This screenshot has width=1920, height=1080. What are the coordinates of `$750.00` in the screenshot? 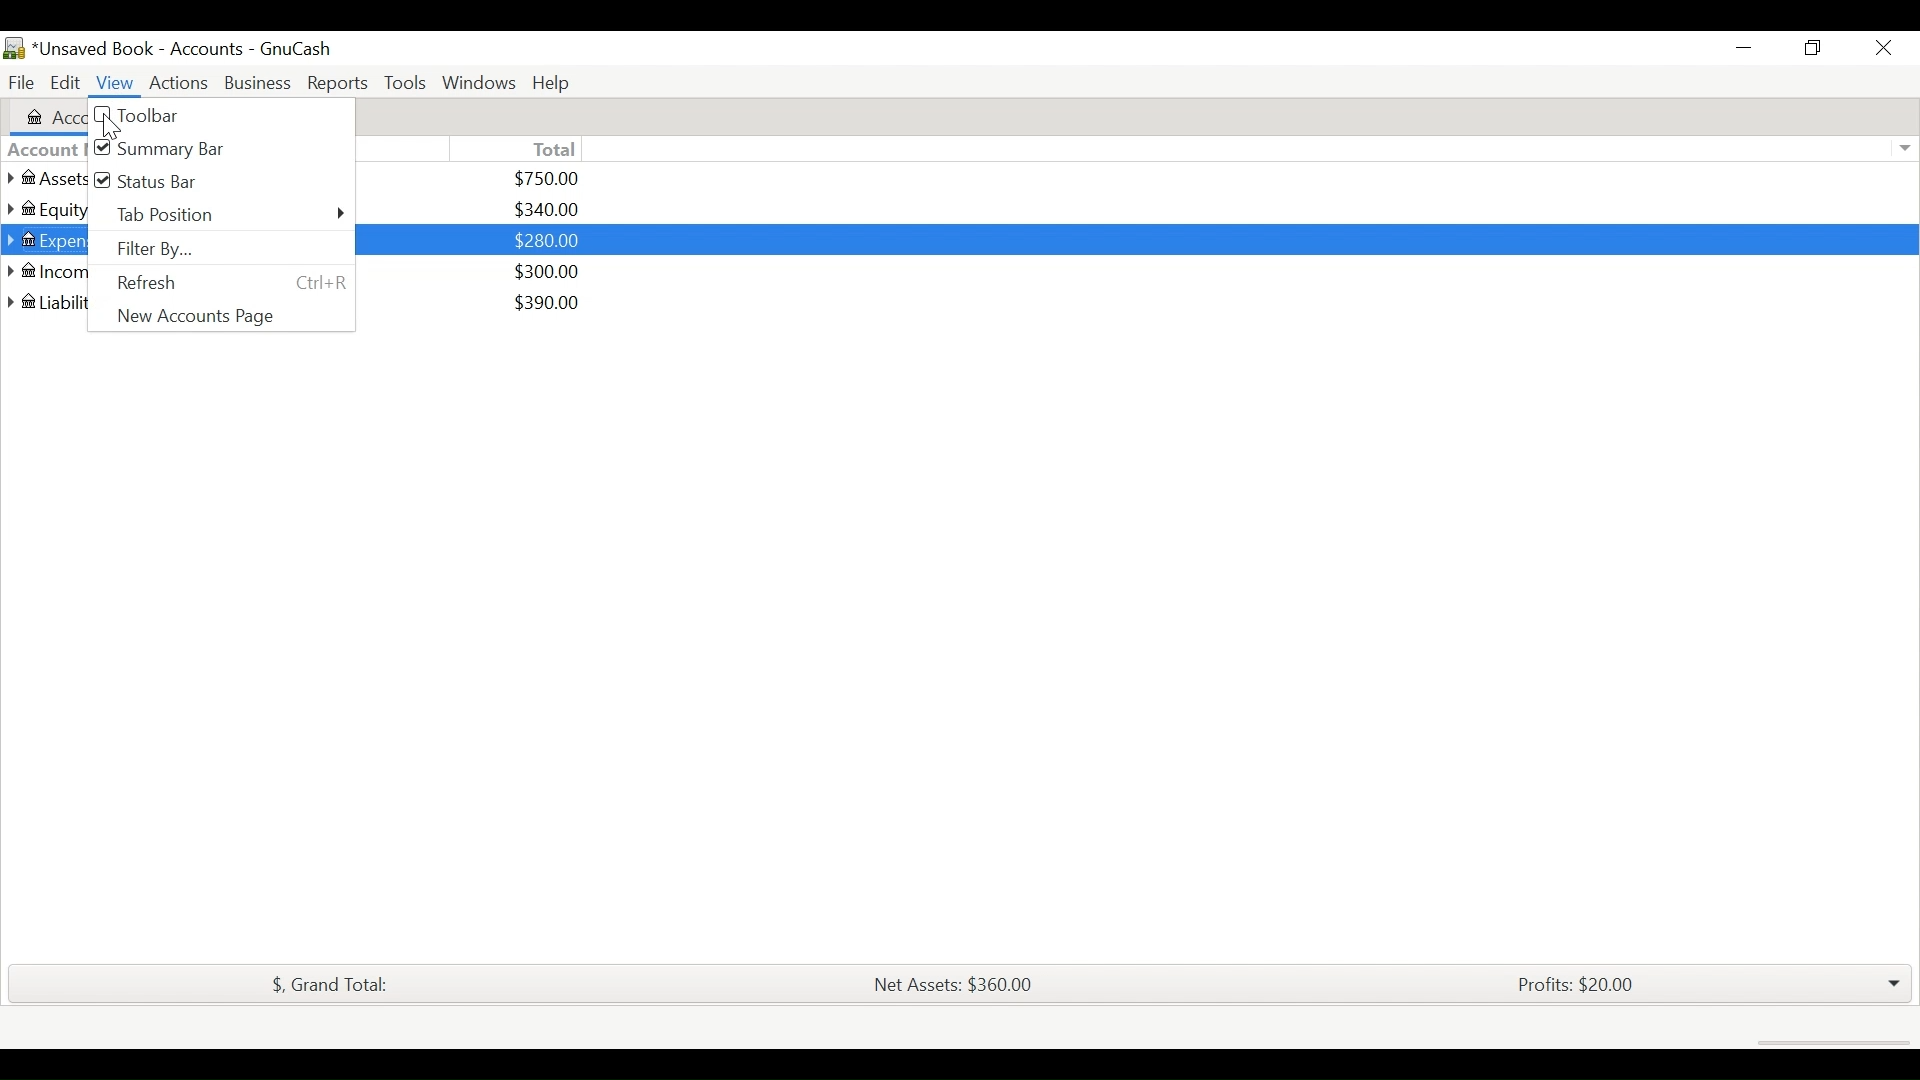 It's located at (549, 178).